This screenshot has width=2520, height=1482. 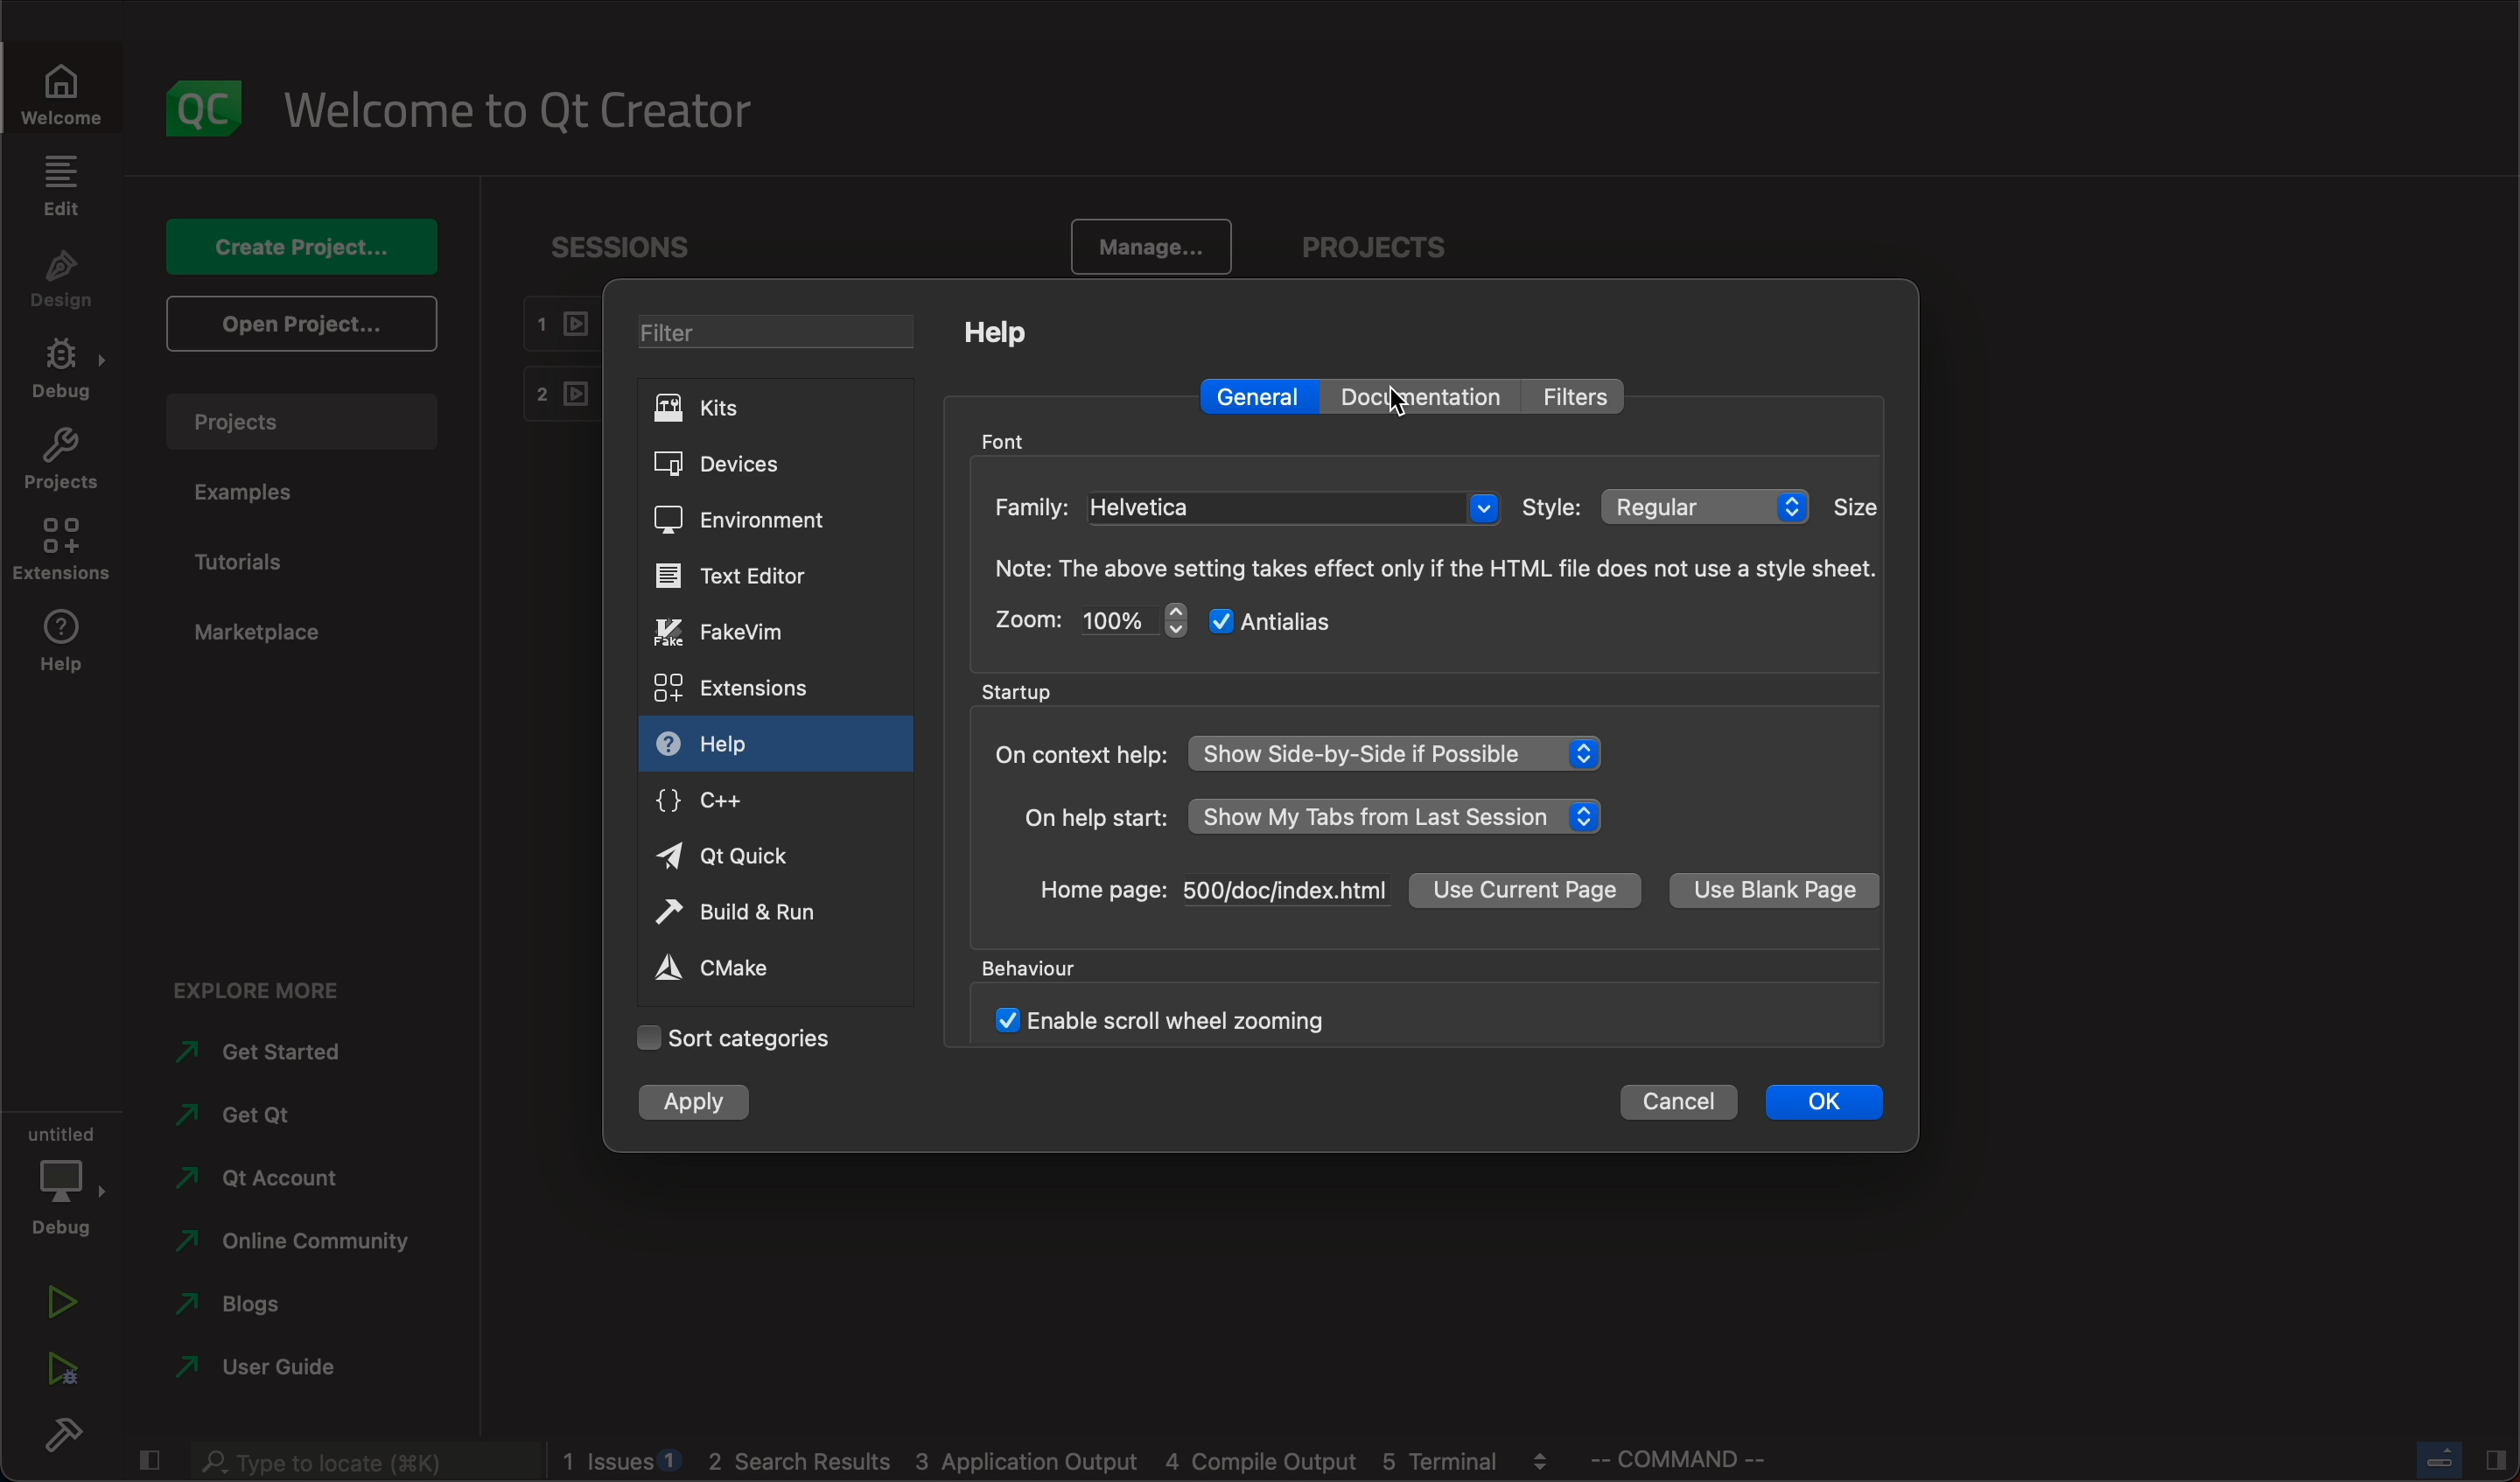 What do you see at coordinates (1297, 815) in the screenshot?
I see `help start` at bounding box center [1297, 815].